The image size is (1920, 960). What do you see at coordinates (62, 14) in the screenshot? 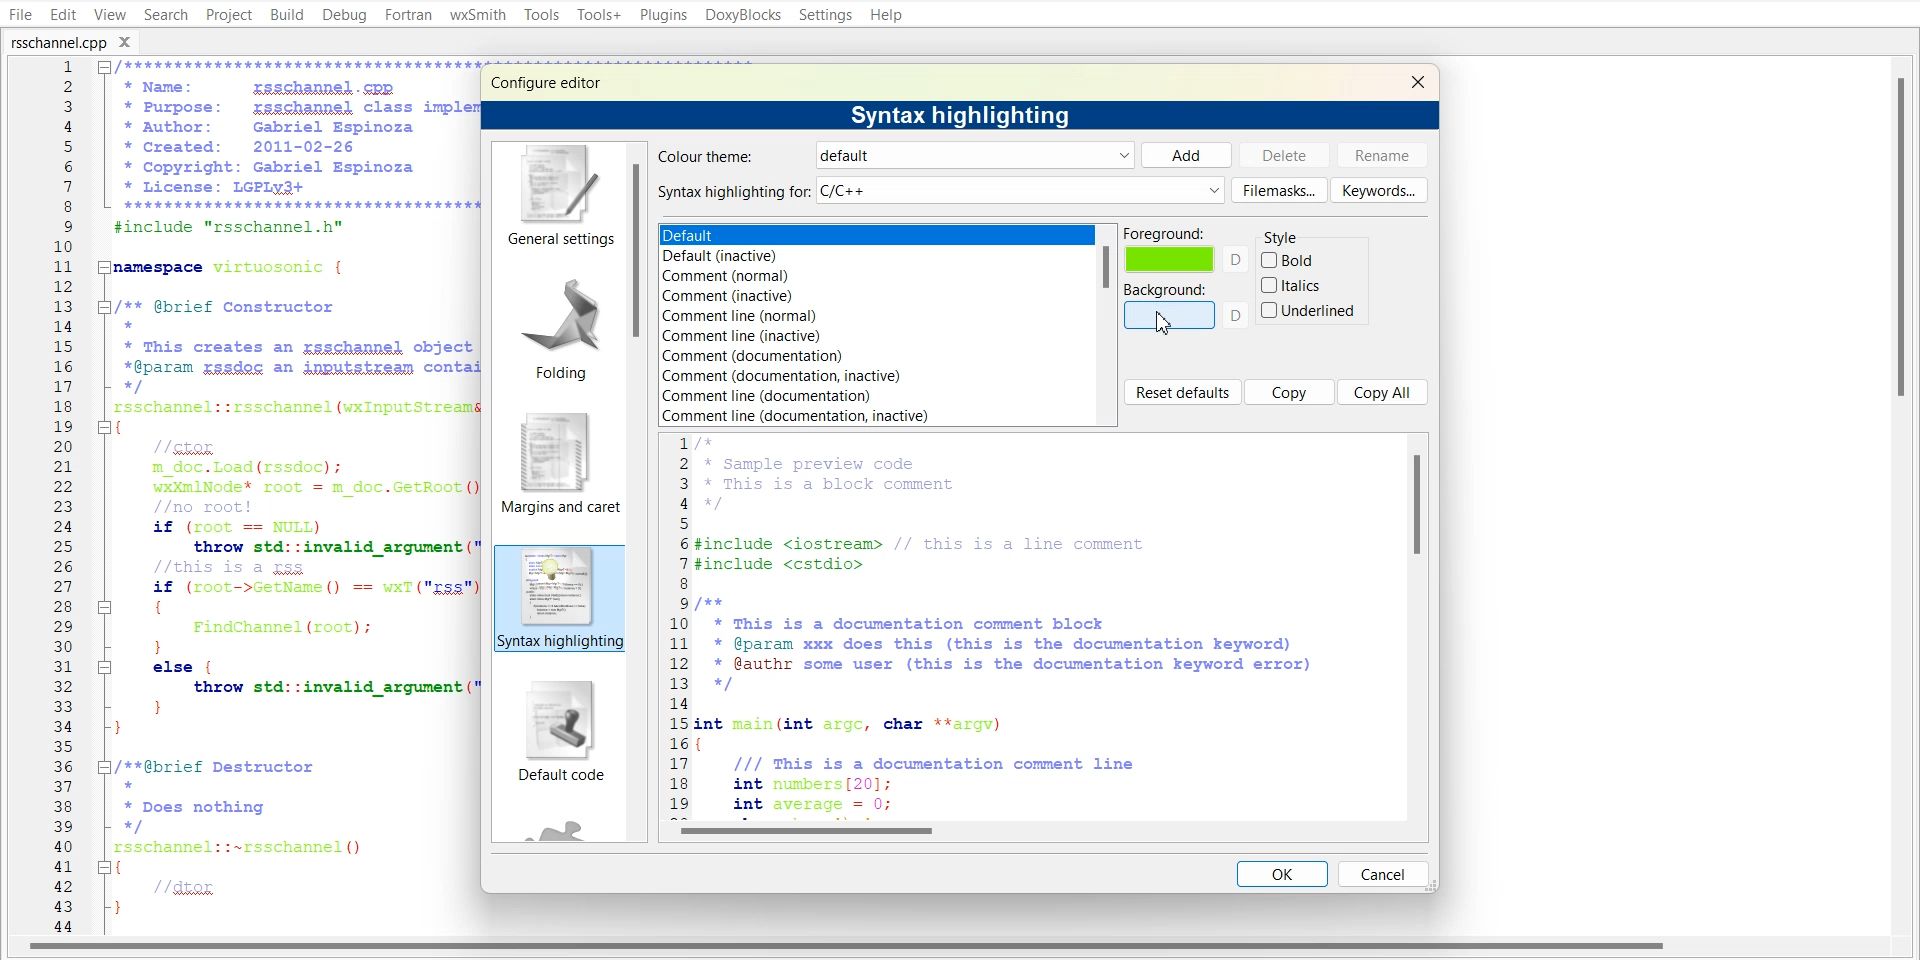
I see `Edit` at bounding box center [62, 14].